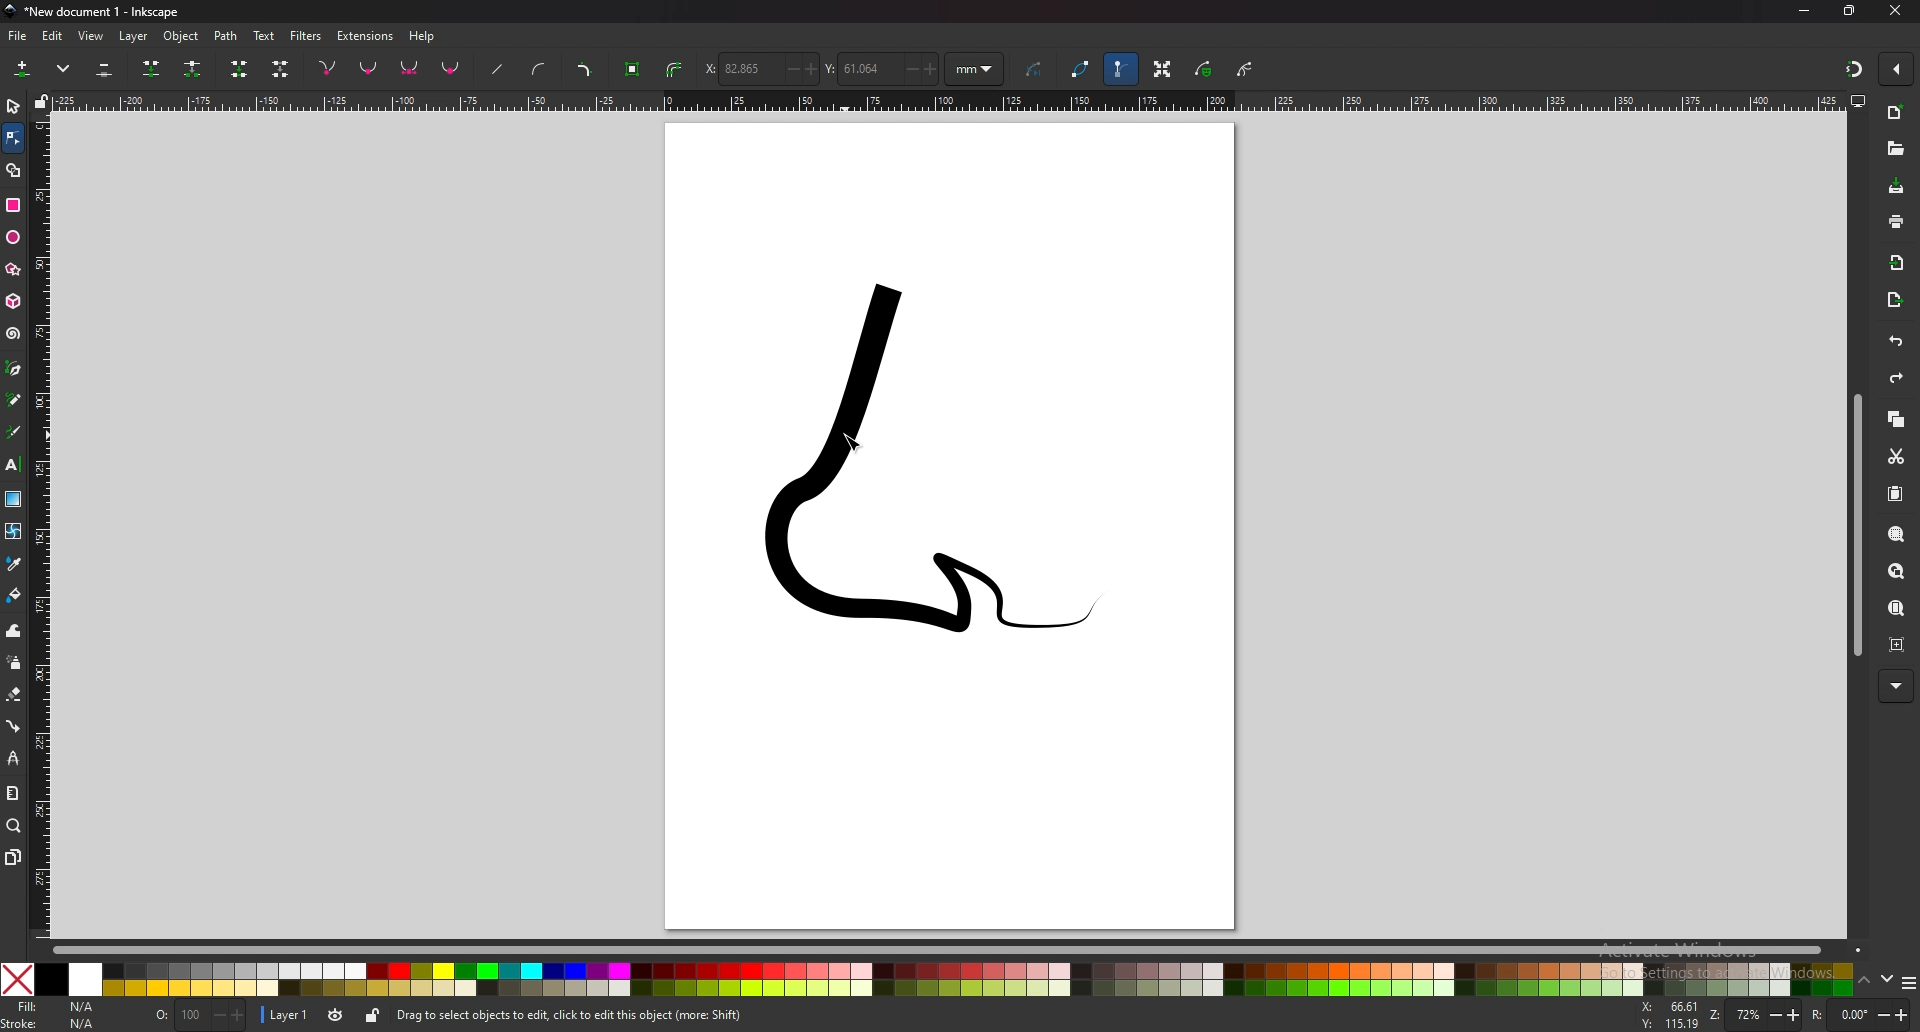  What do you see at coordinates (1898, 69) in the screenshot?
I see `enable snapping` at bounding box center [1898, 69].